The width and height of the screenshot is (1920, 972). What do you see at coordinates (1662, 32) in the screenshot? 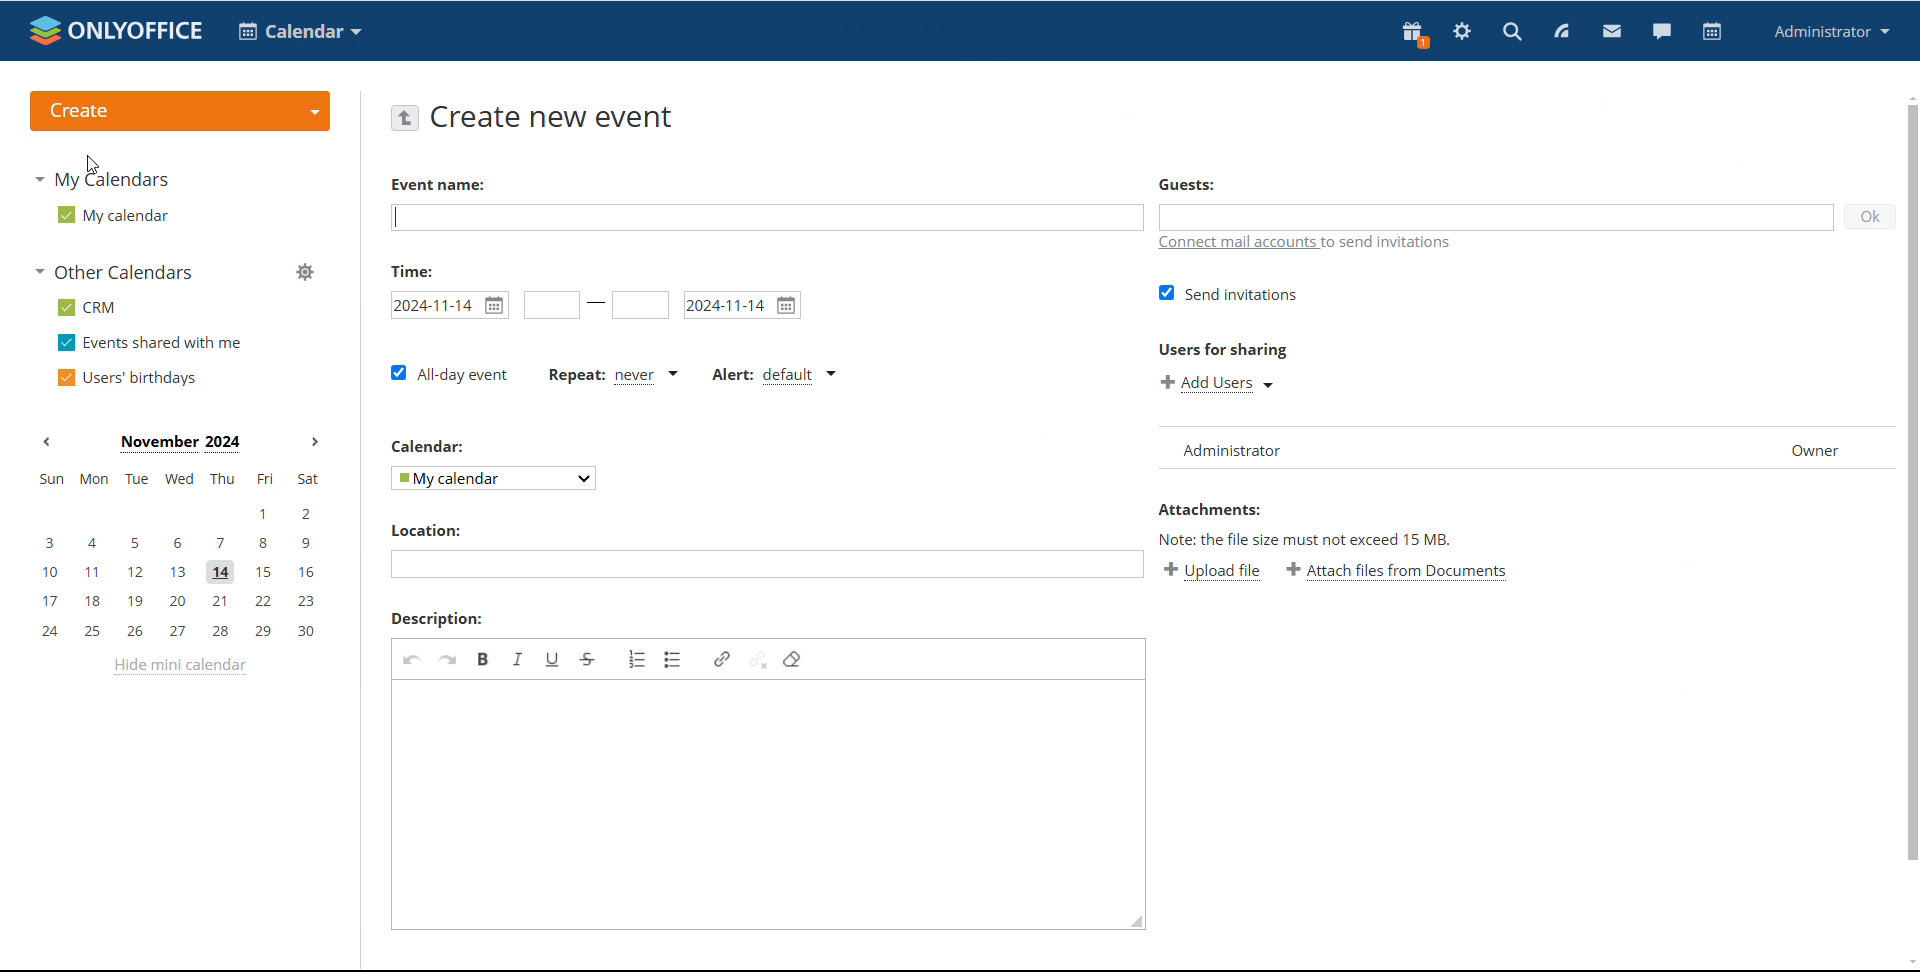
I see `chat` at bounding box center [1662, 32].